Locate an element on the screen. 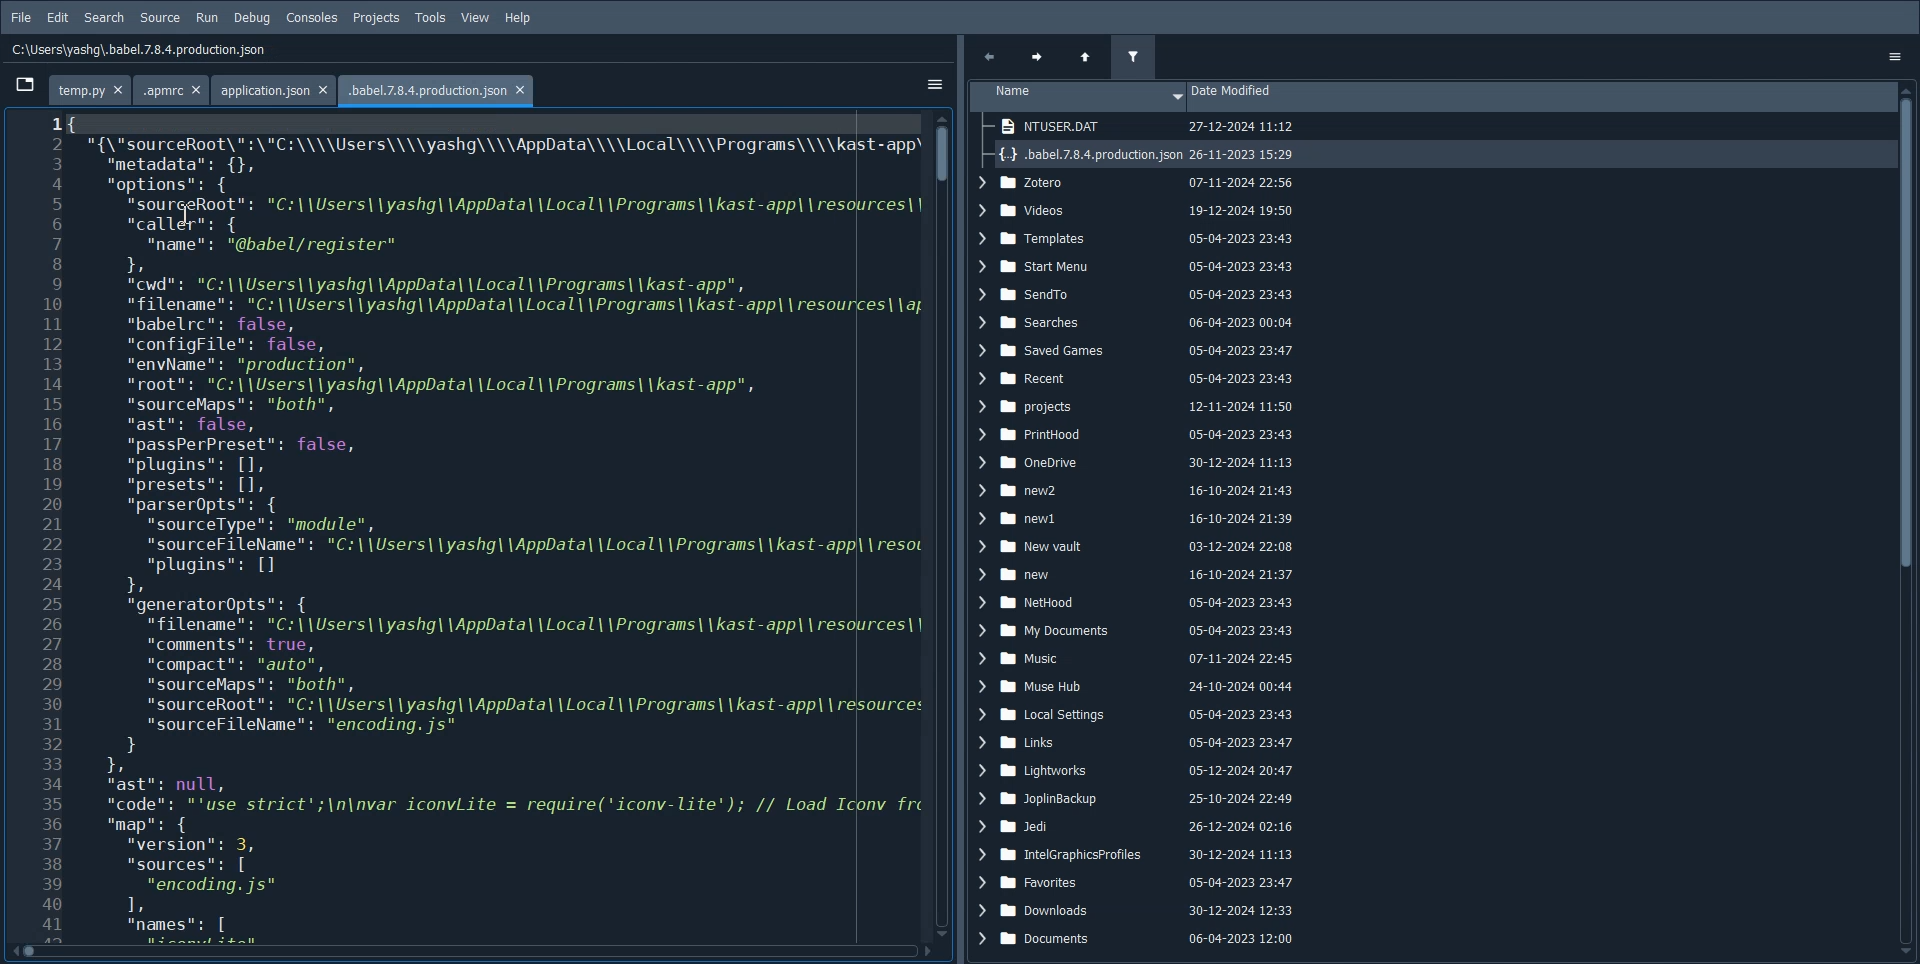 The height and width of the screenshot is (964, 1920). Next is located at coordinates (1041, 55).